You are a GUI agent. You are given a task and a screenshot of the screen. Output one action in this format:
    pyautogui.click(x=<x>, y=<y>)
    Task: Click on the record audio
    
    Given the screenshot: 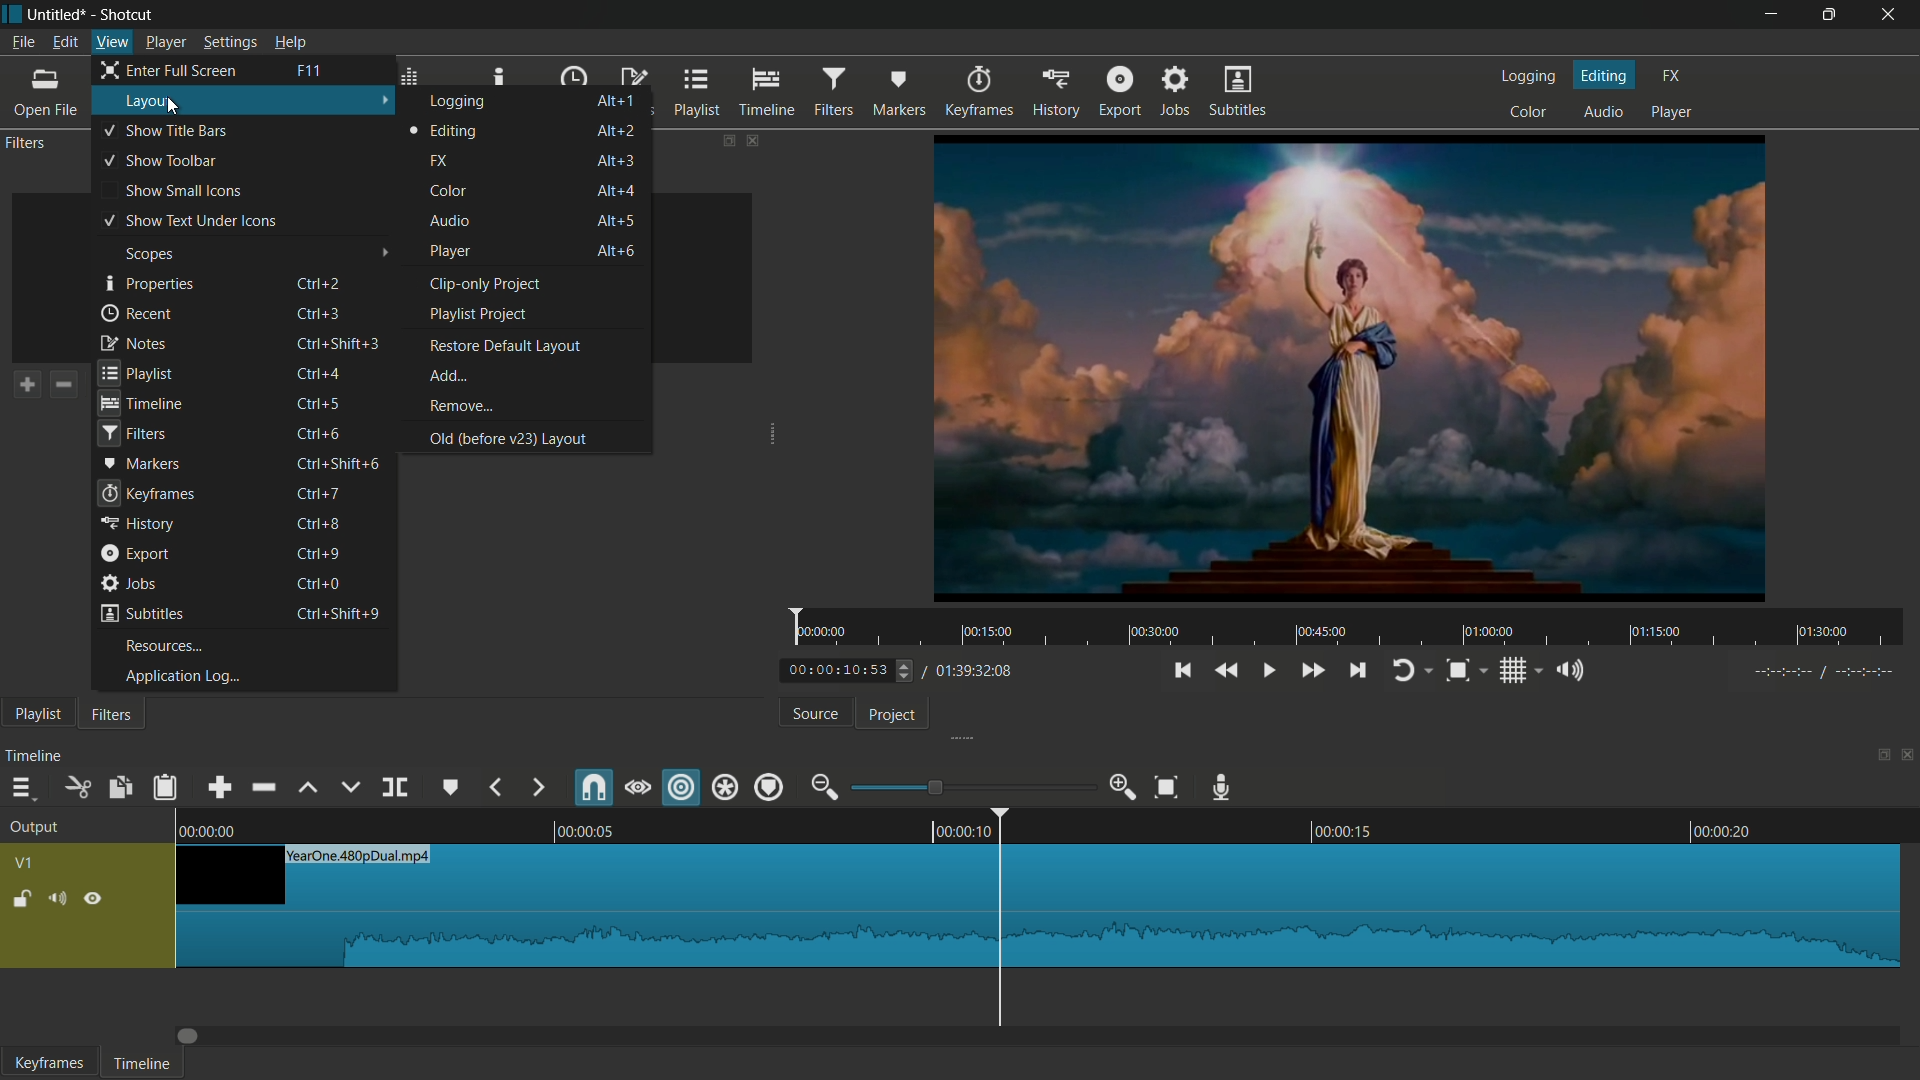 What is the action you would take?
    pyautogui.click(x=1225, y=788)
    